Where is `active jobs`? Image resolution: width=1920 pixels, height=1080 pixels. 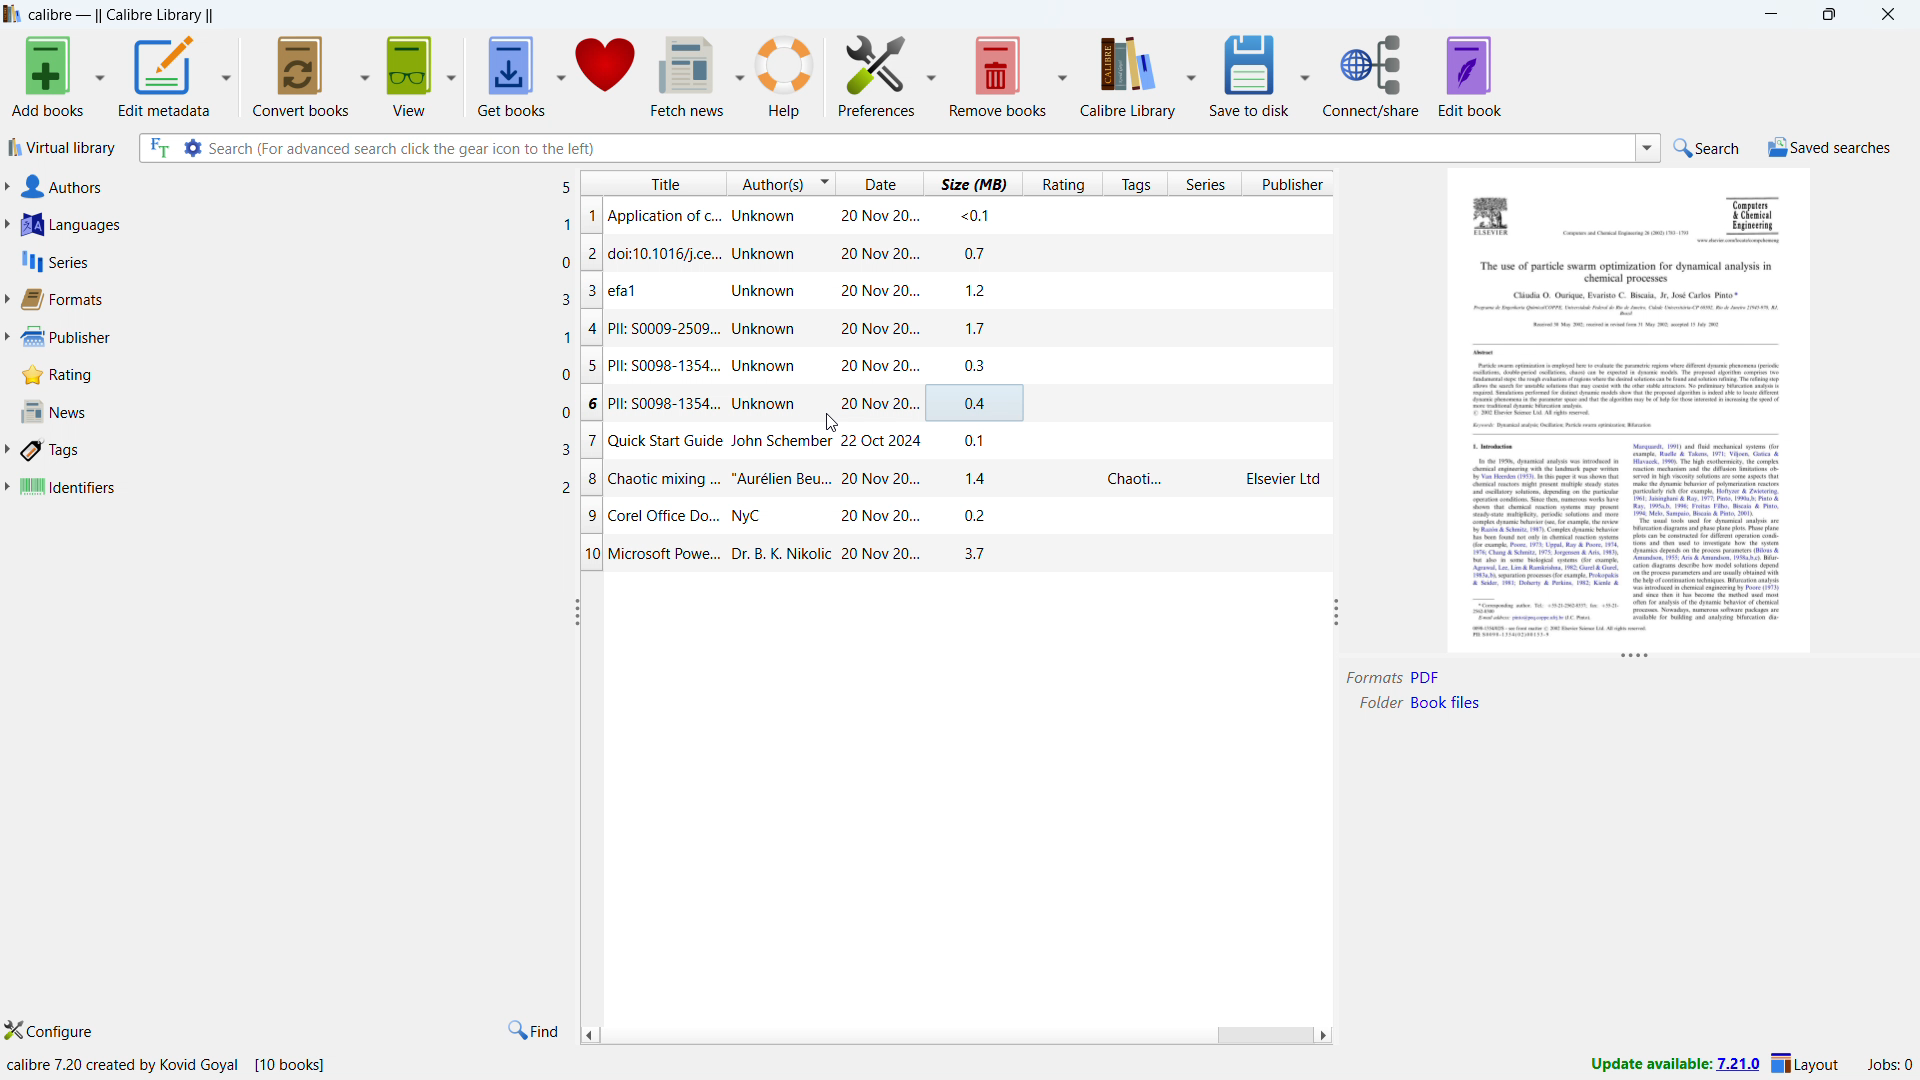 active jobs is located at coordinates (1890, 1066).